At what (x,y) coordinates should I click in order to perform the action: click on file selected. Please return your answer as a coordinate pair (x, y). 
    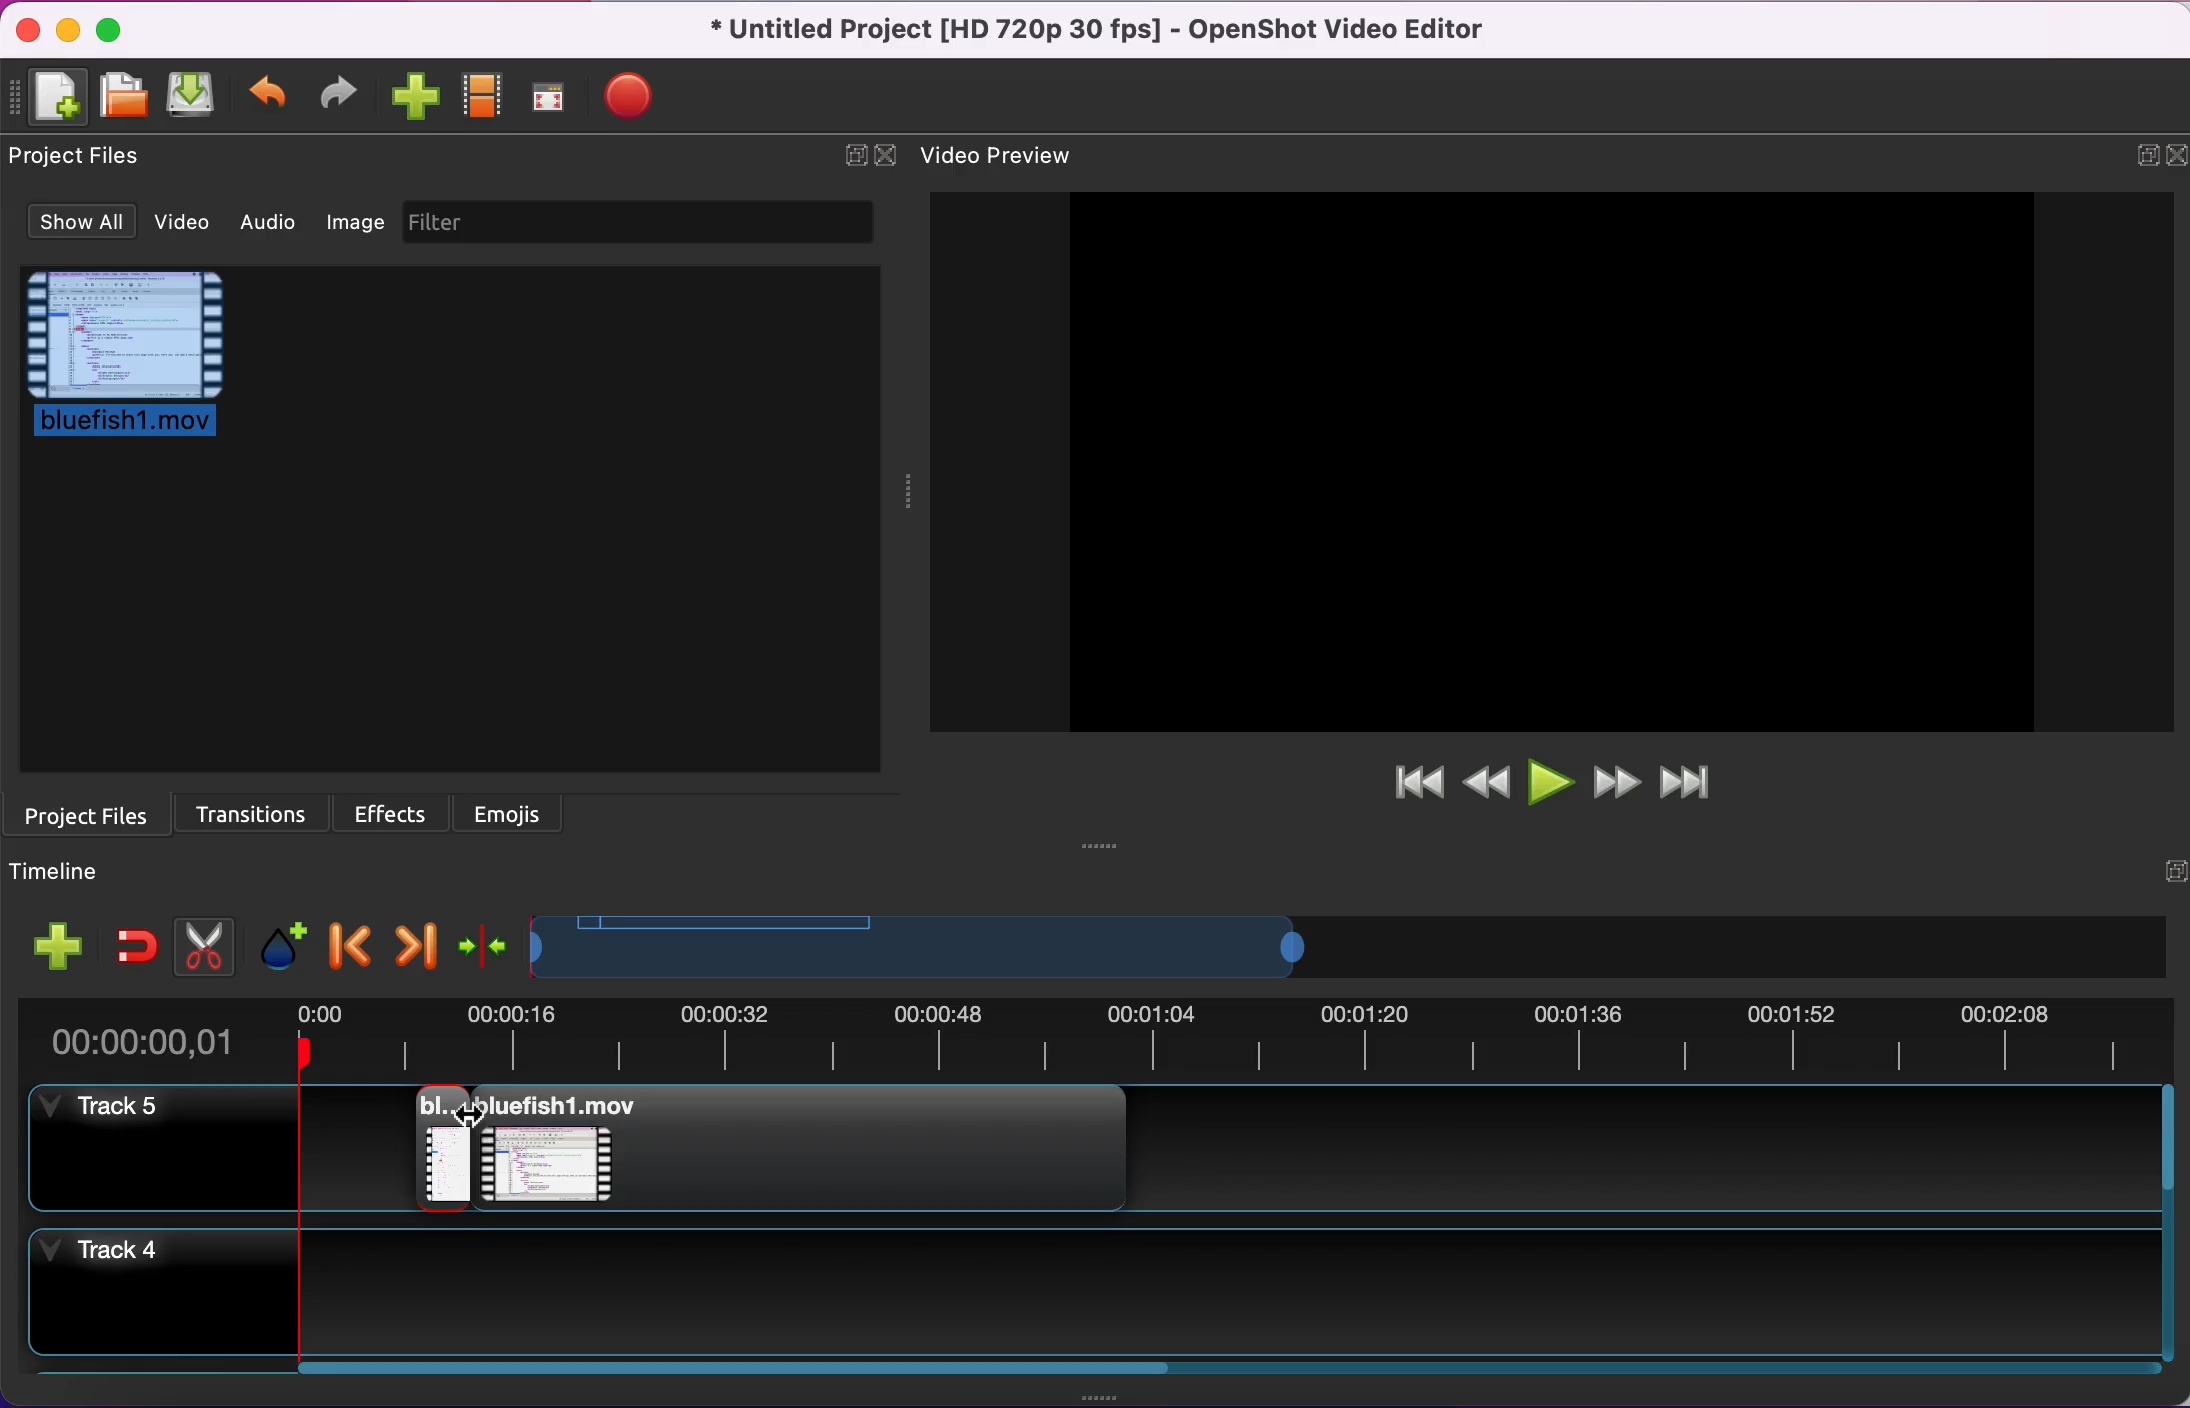
    Looking at the image, I should click on (137, 363).